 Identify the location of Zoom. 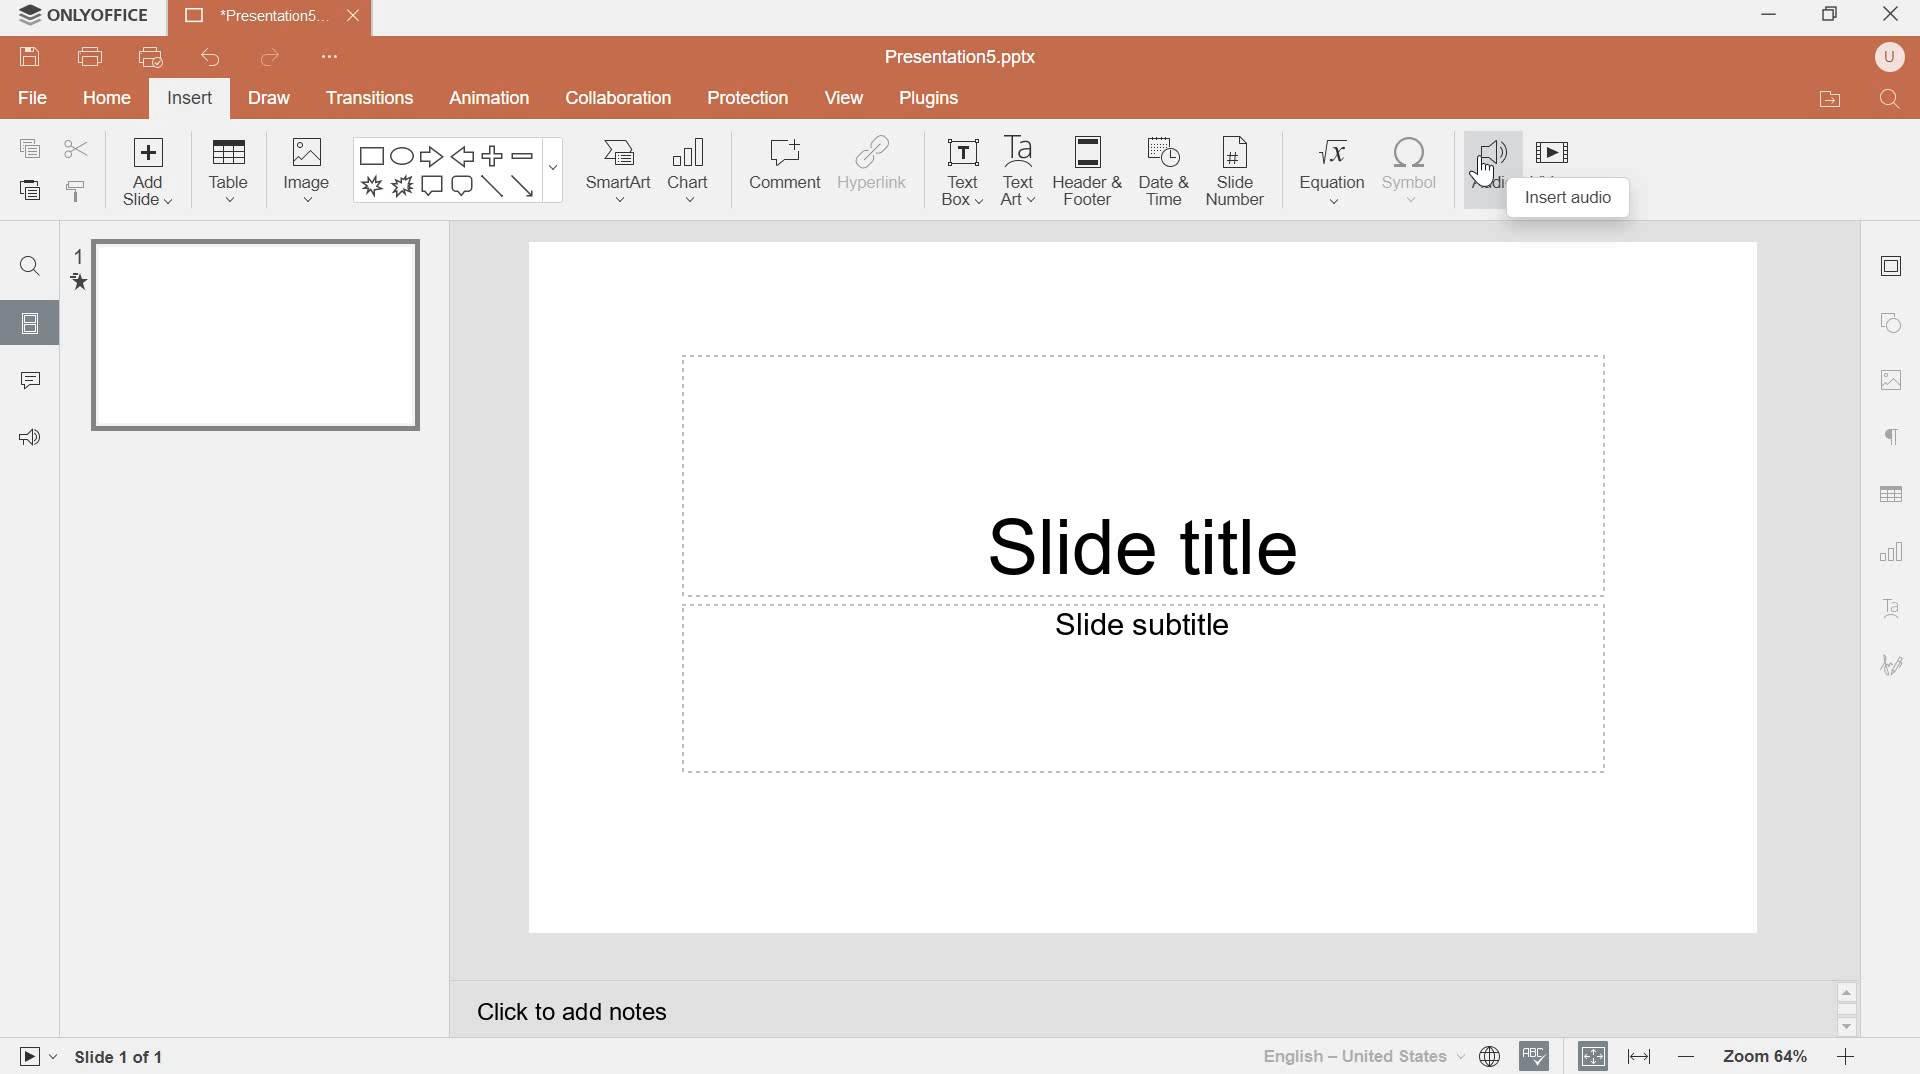
(1763, 1058).